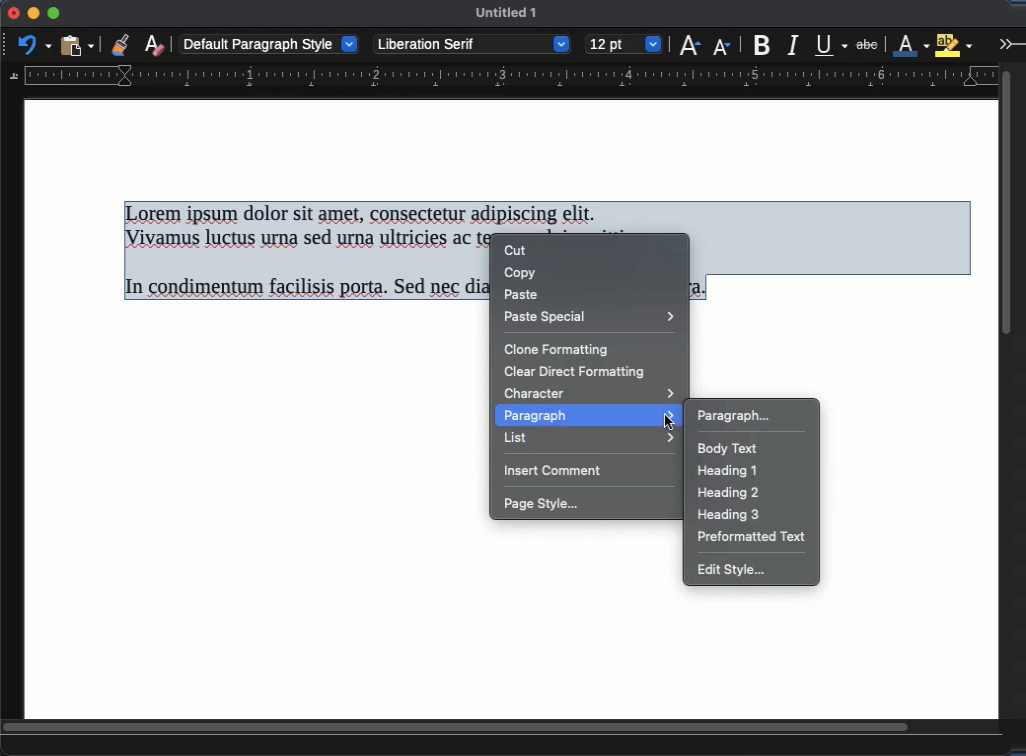 This screenshot has width=1026, height=756. What do you see at coordinates (523, 273) in the screenshot?
I see `copy` at bounding box center [523, 273].